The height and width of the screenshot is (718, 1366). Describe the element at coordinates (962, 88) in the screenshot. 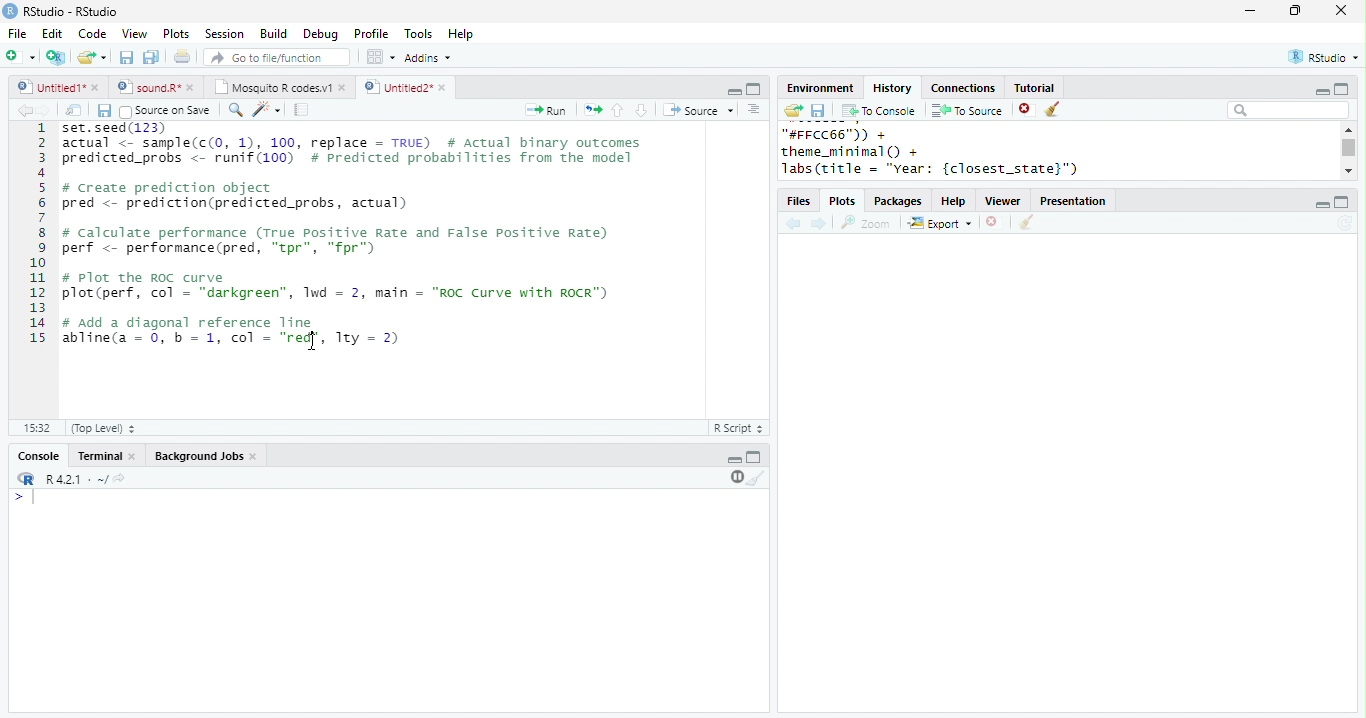

I see `Connections` at that location.